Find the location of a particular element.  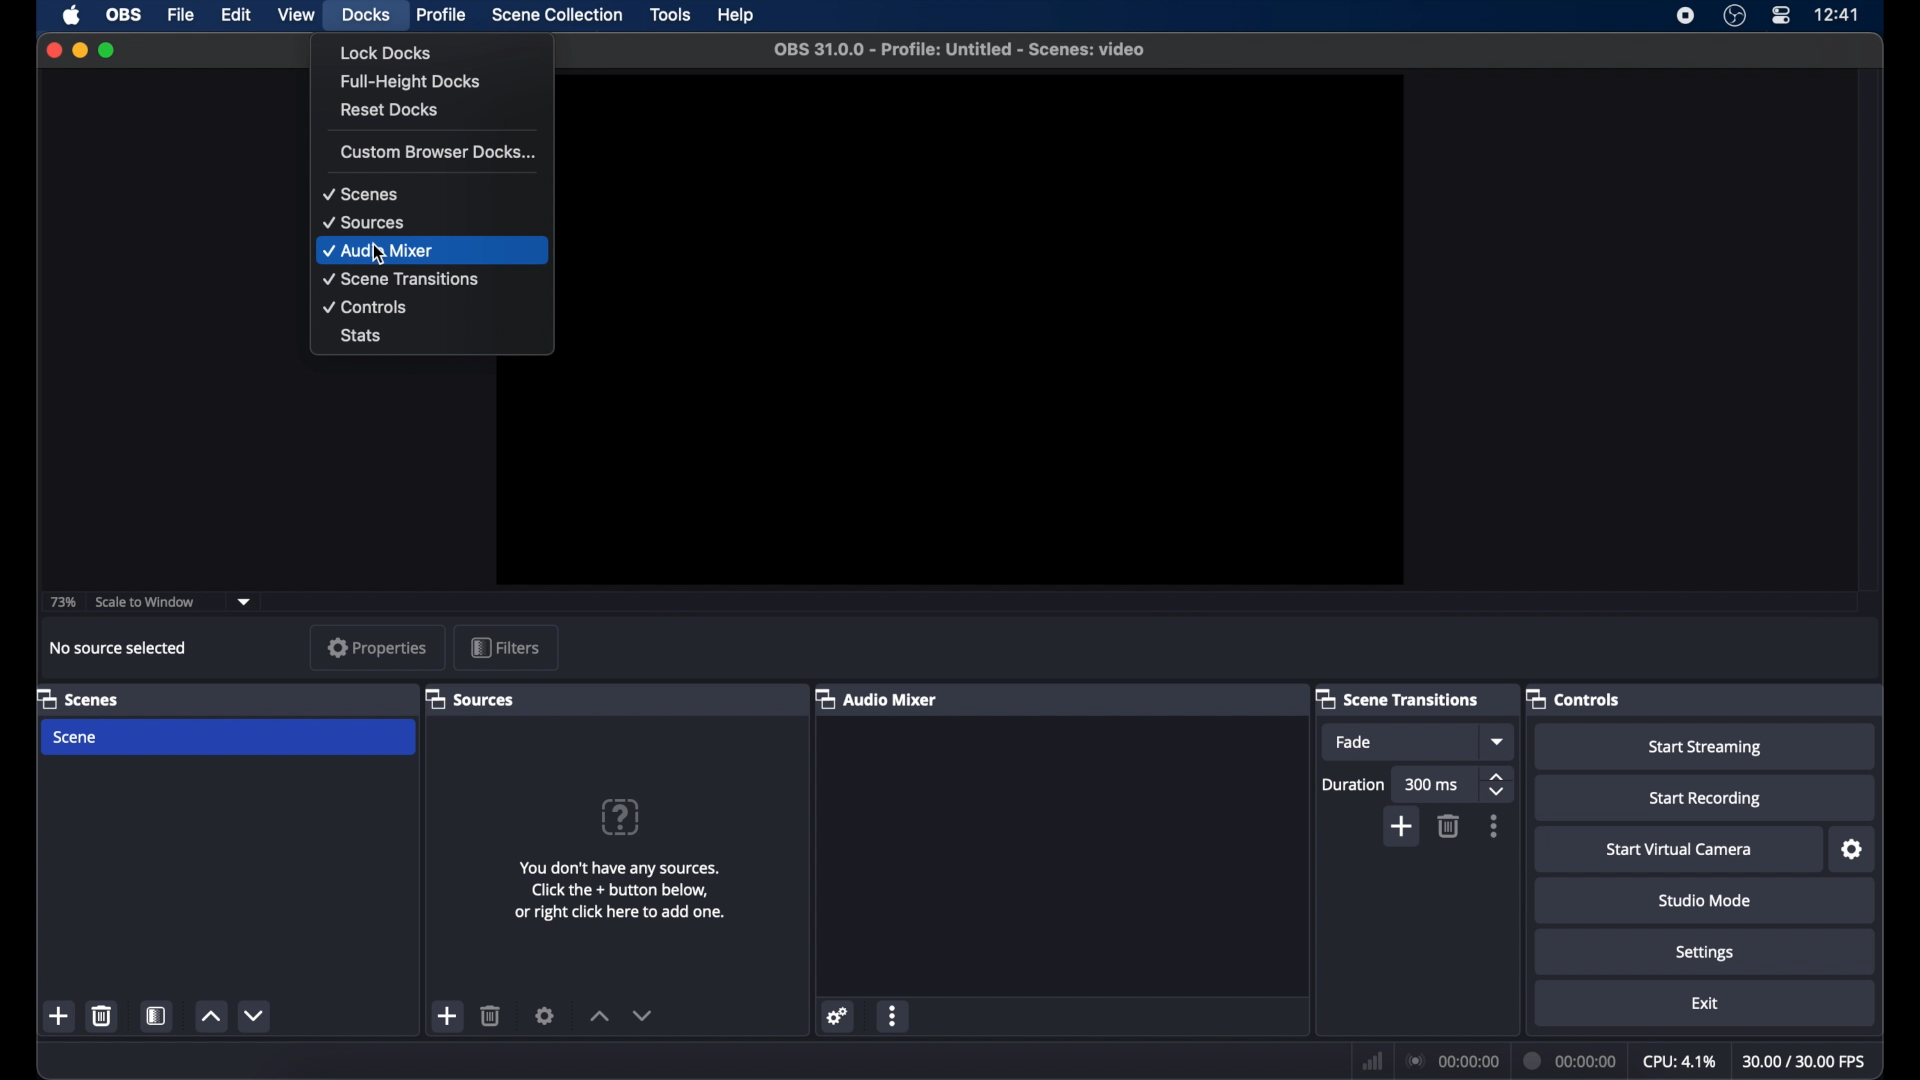

delete is located at coordinates (491, 1016).